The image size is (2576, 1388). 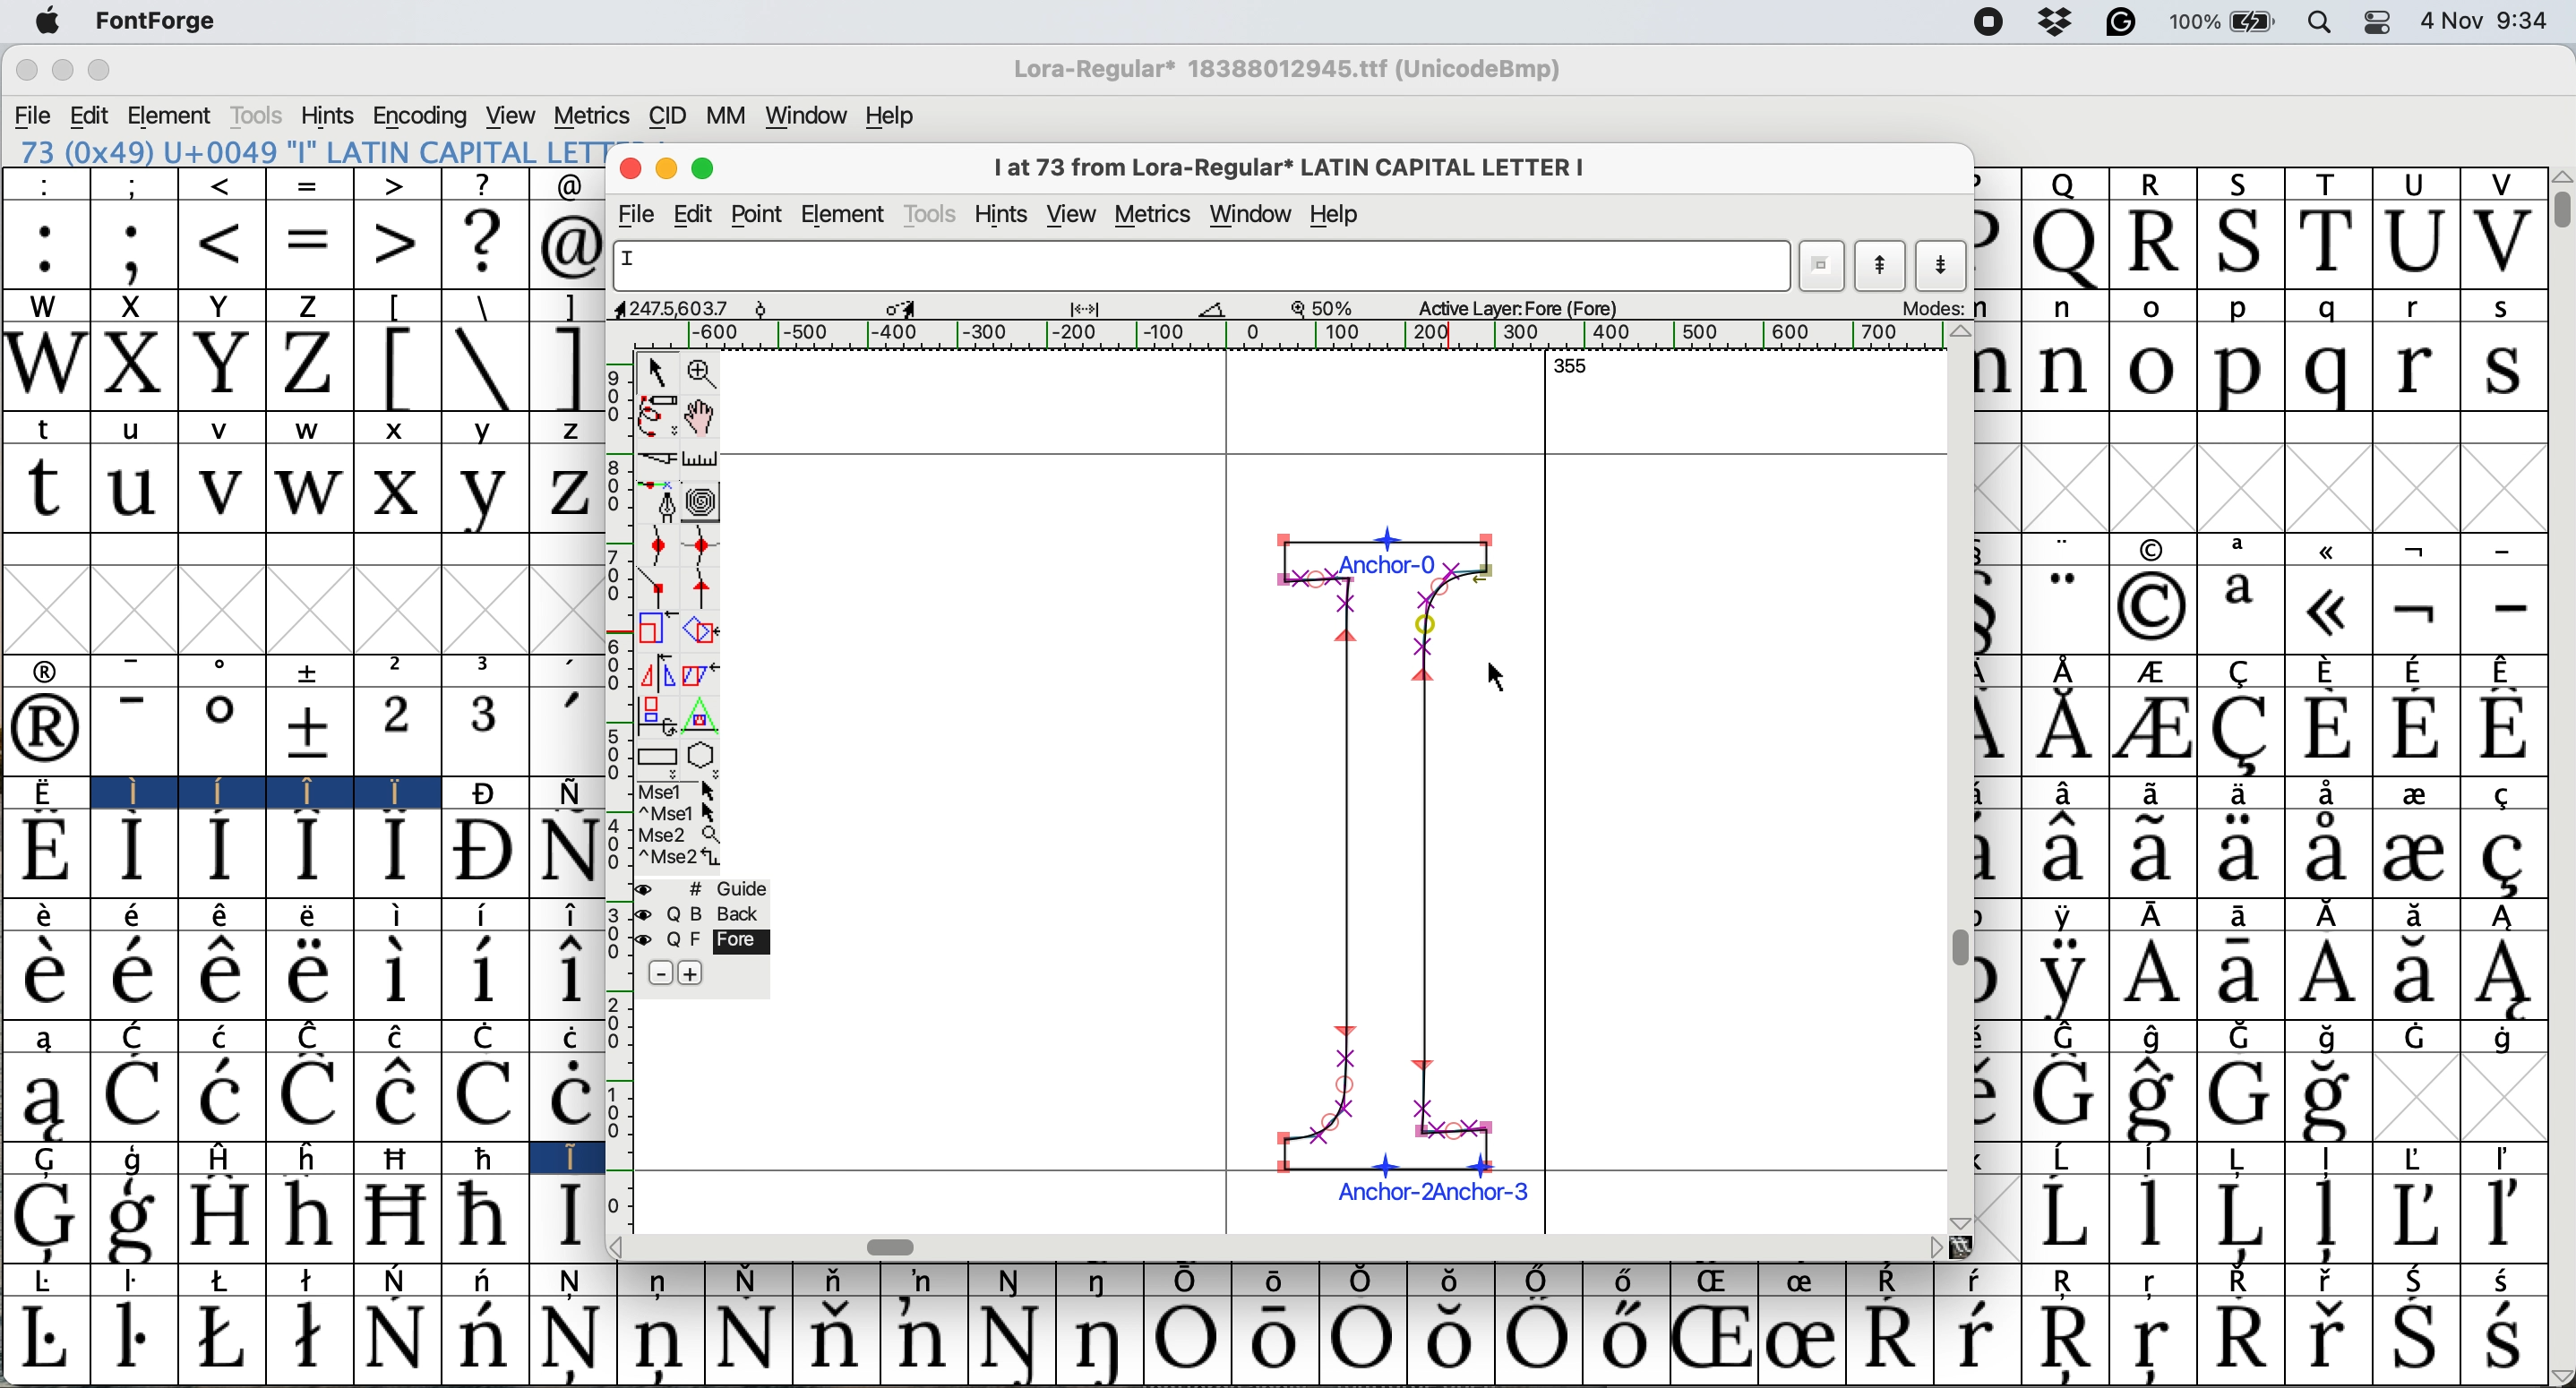 What do you see at coordinates (2155, 366) in the screenshot?
I see `o` at bounding box center [2155, 366].